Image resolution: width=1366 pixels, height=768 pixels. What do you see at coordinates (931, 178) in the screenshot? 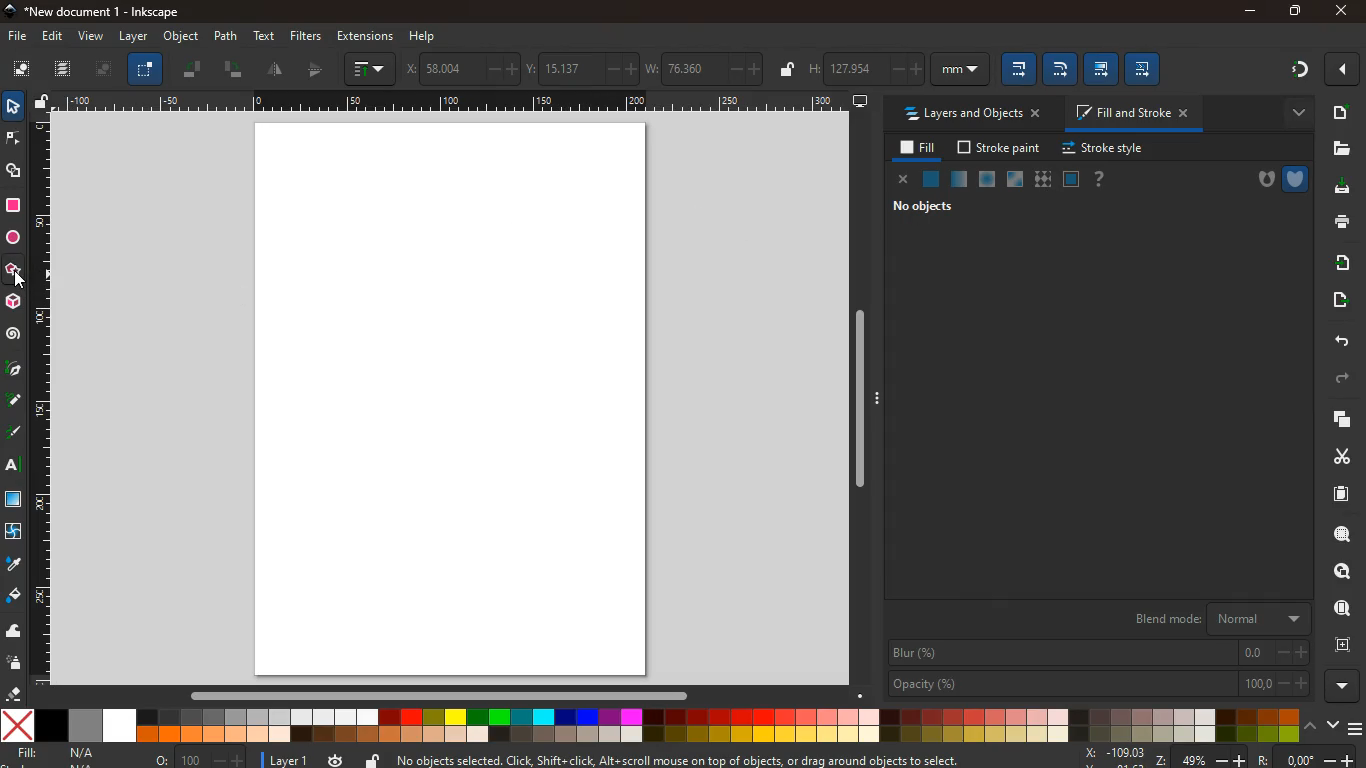
I see `normal` at bounding box center [931, 178].